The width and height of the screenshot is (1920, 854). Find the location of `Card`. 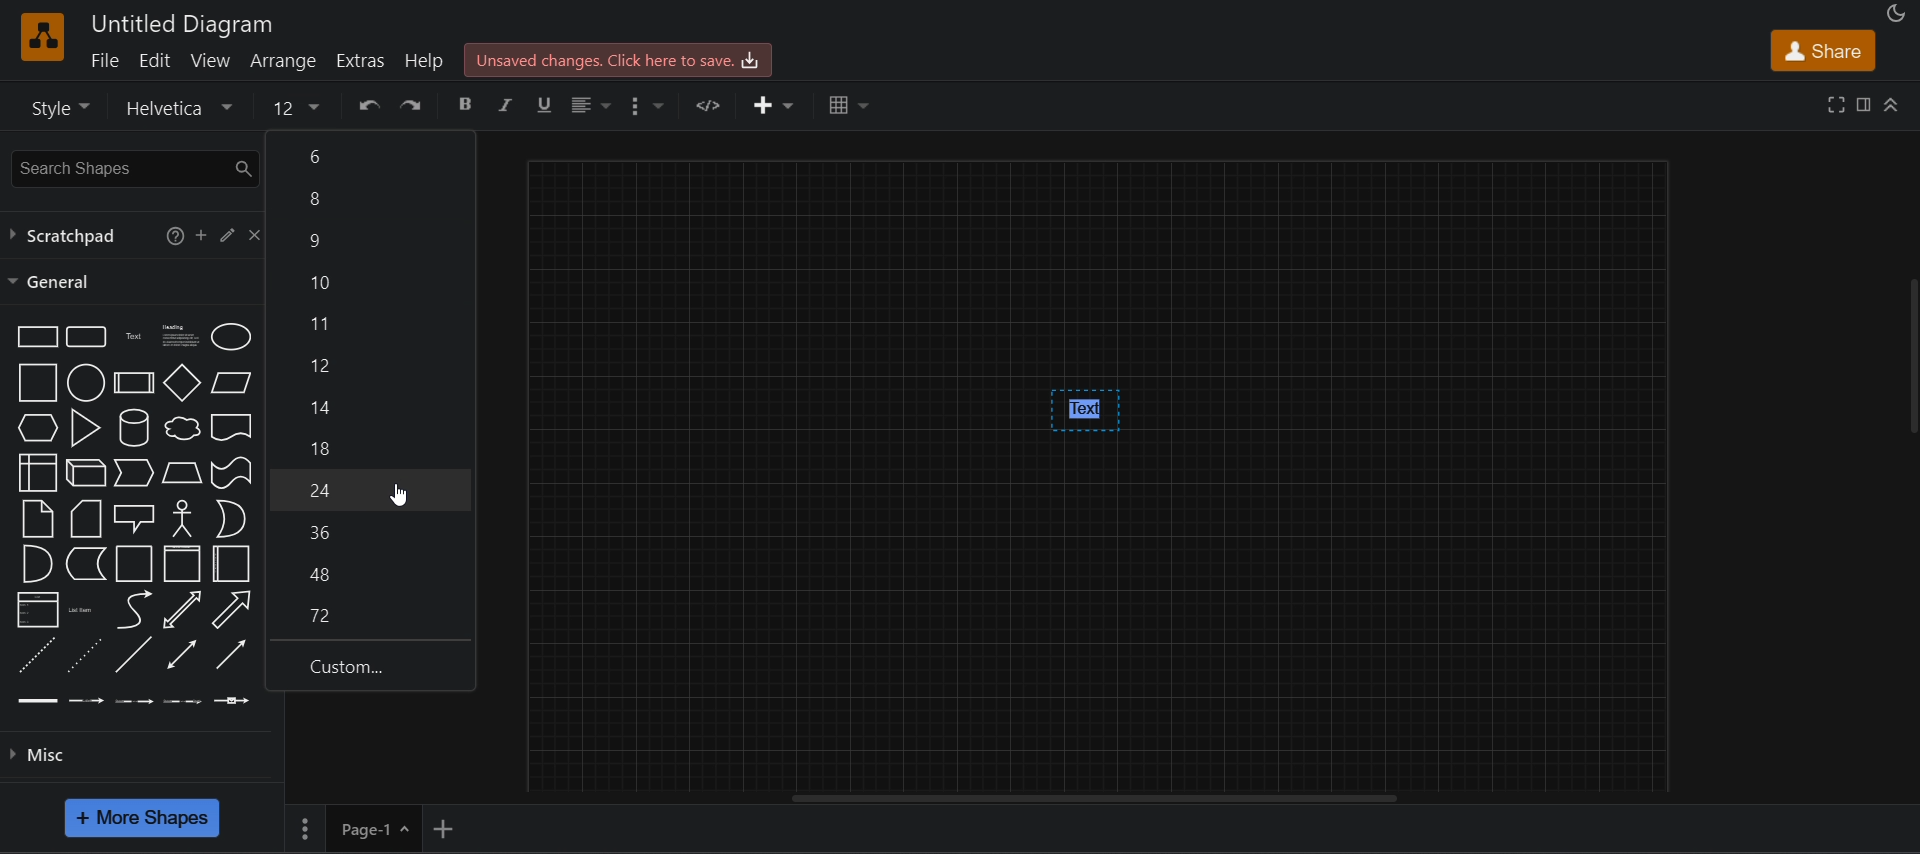

Card is located at coordinates (86, 519).